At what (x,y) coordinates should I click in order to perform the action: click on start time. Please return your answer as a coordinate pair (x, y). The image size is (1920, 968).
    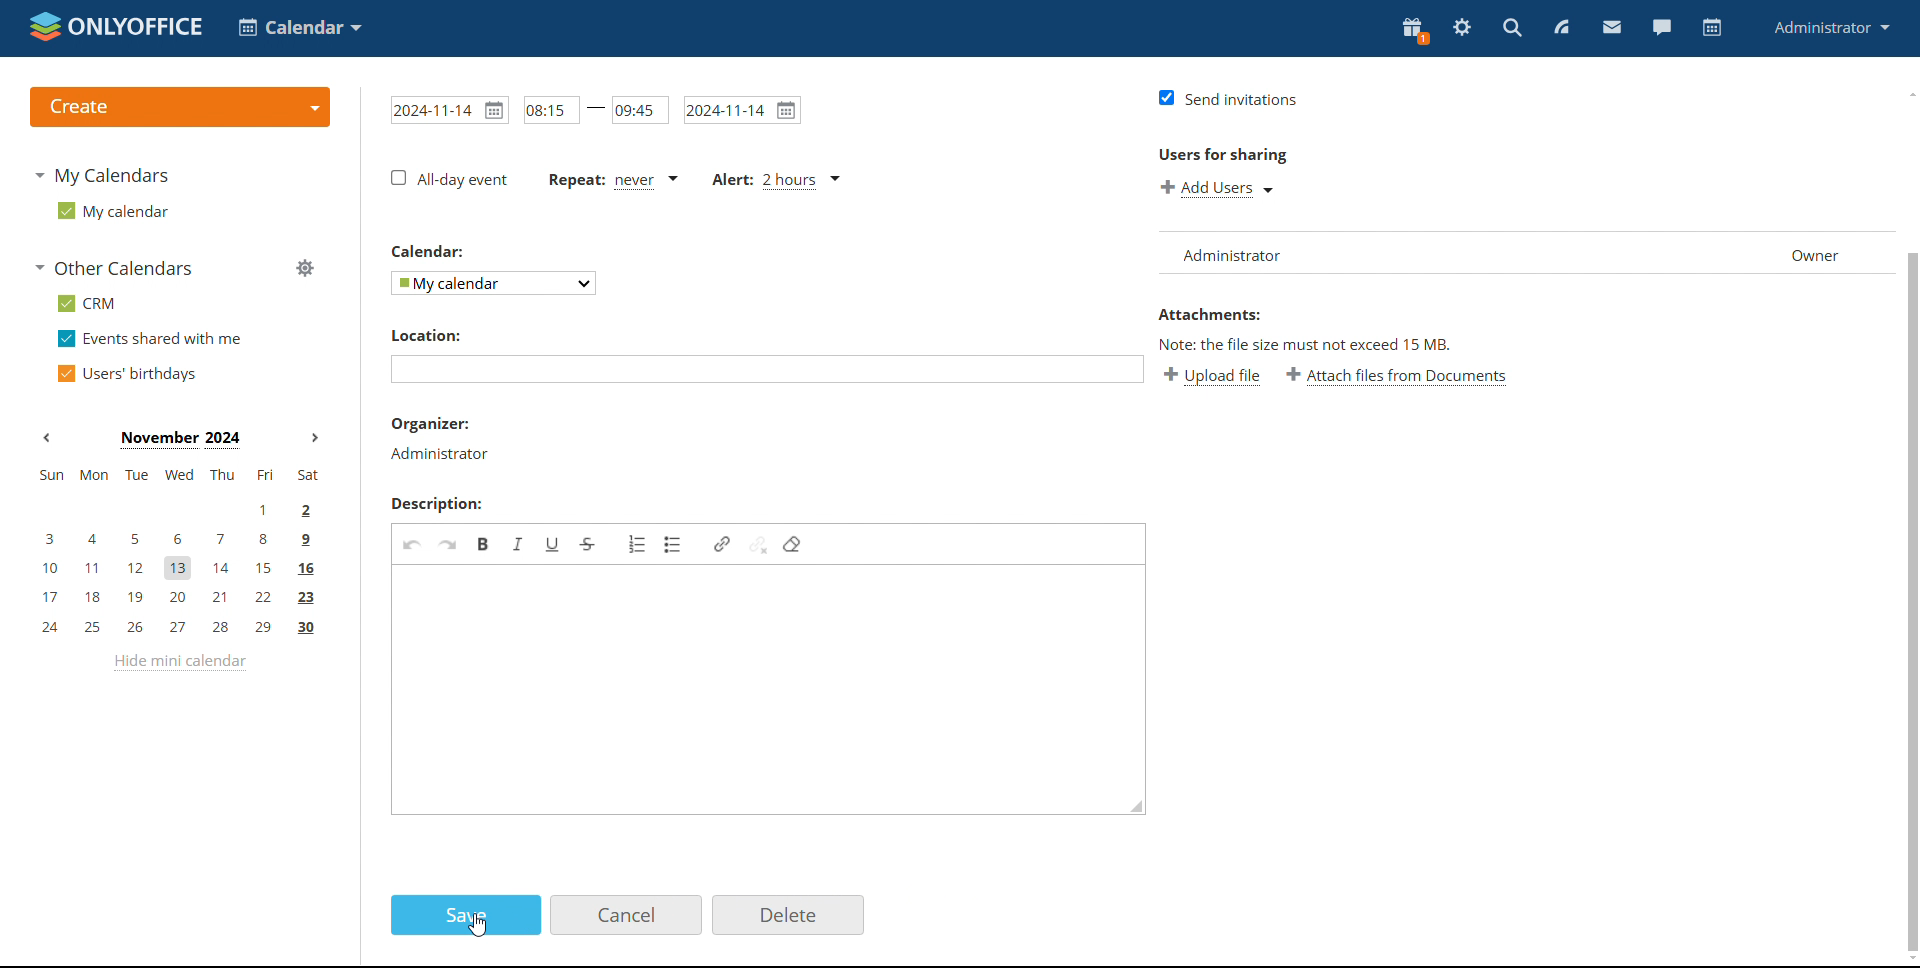
    Looking at the image, I should click on (546, 111).